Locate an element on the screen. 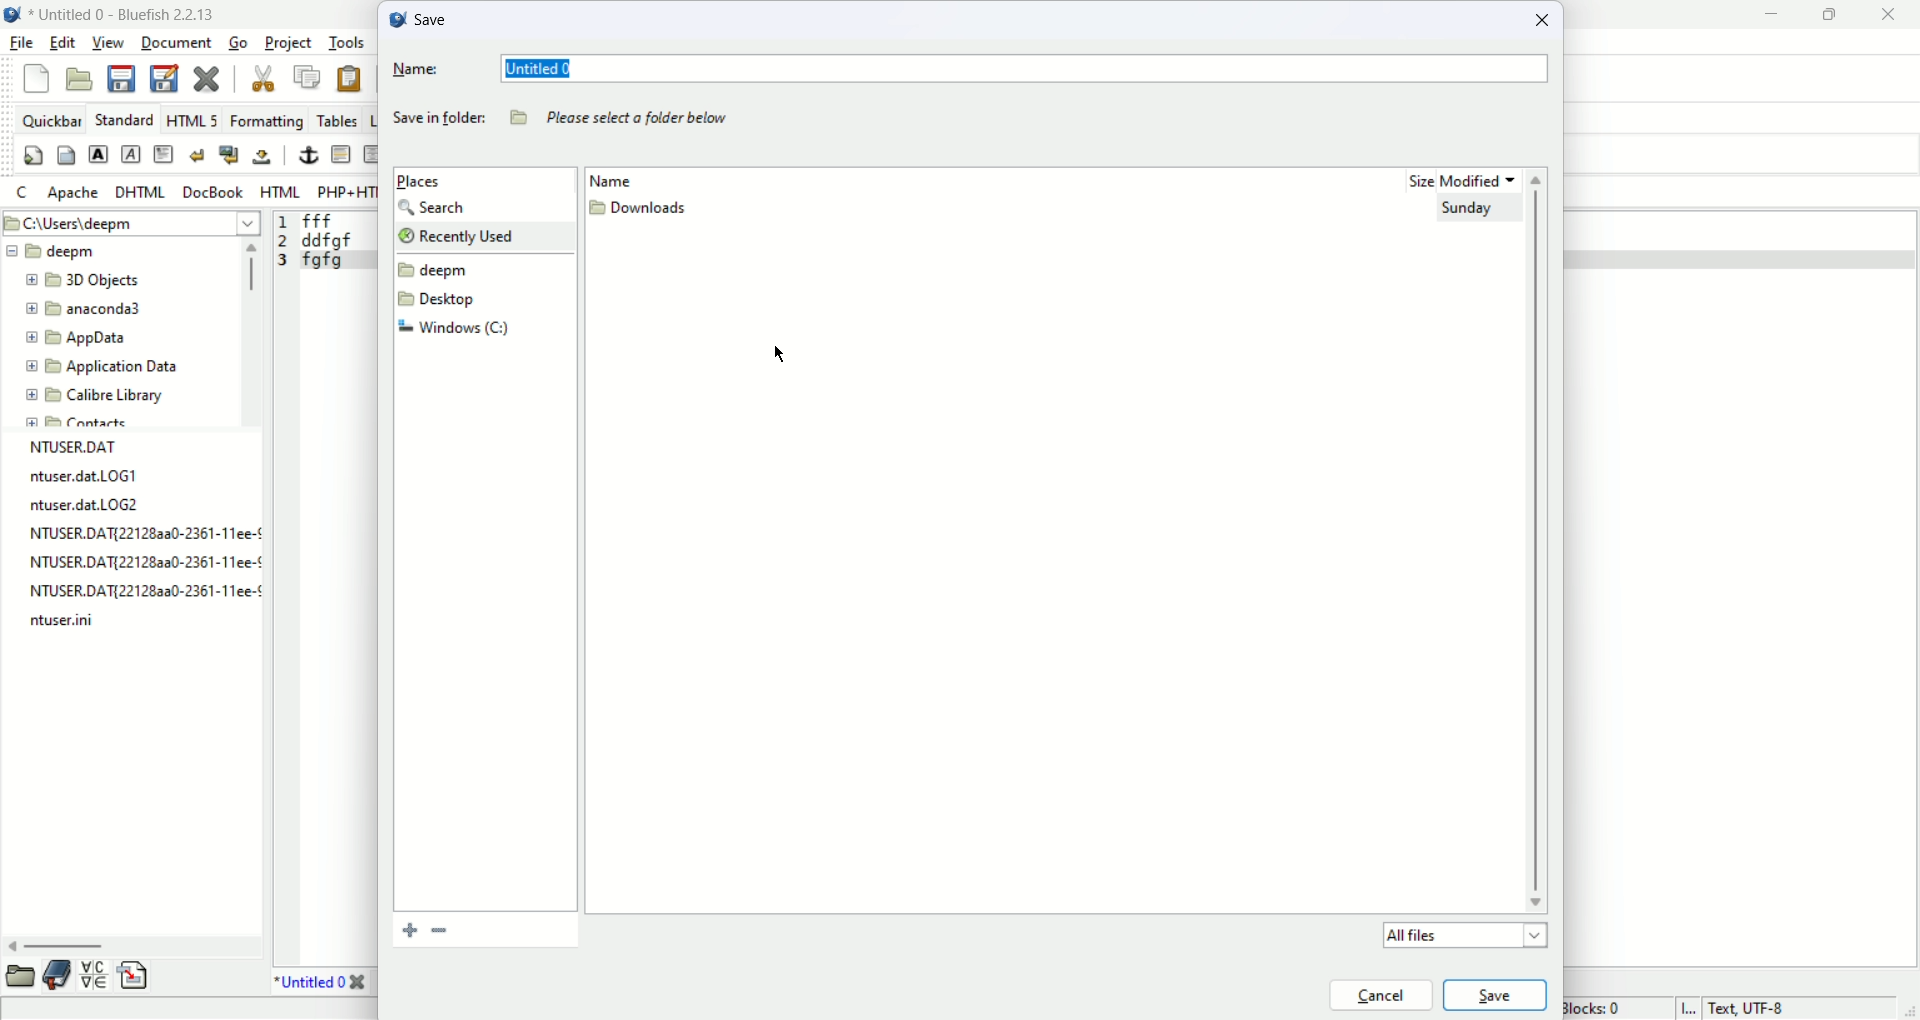  close current file is located at coordinates (209, 77).